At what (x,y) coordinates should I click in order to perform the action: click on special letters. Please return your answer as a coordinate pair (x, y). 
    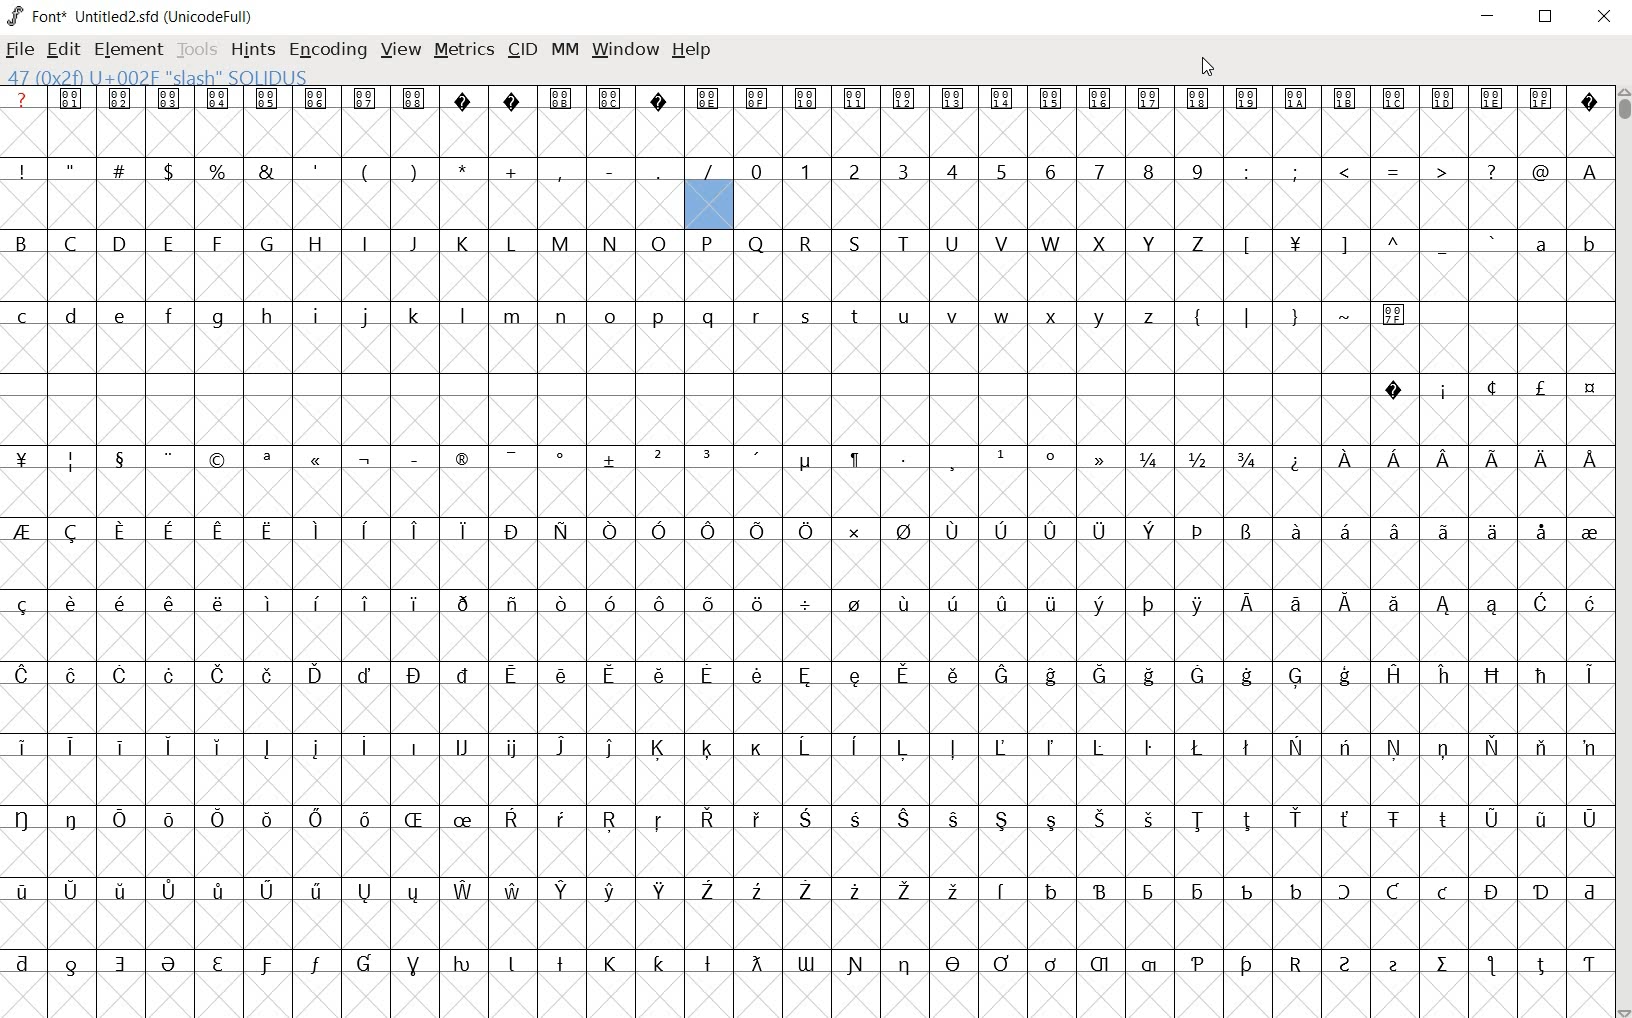
    Looking at the image, I should click on (809, 746).